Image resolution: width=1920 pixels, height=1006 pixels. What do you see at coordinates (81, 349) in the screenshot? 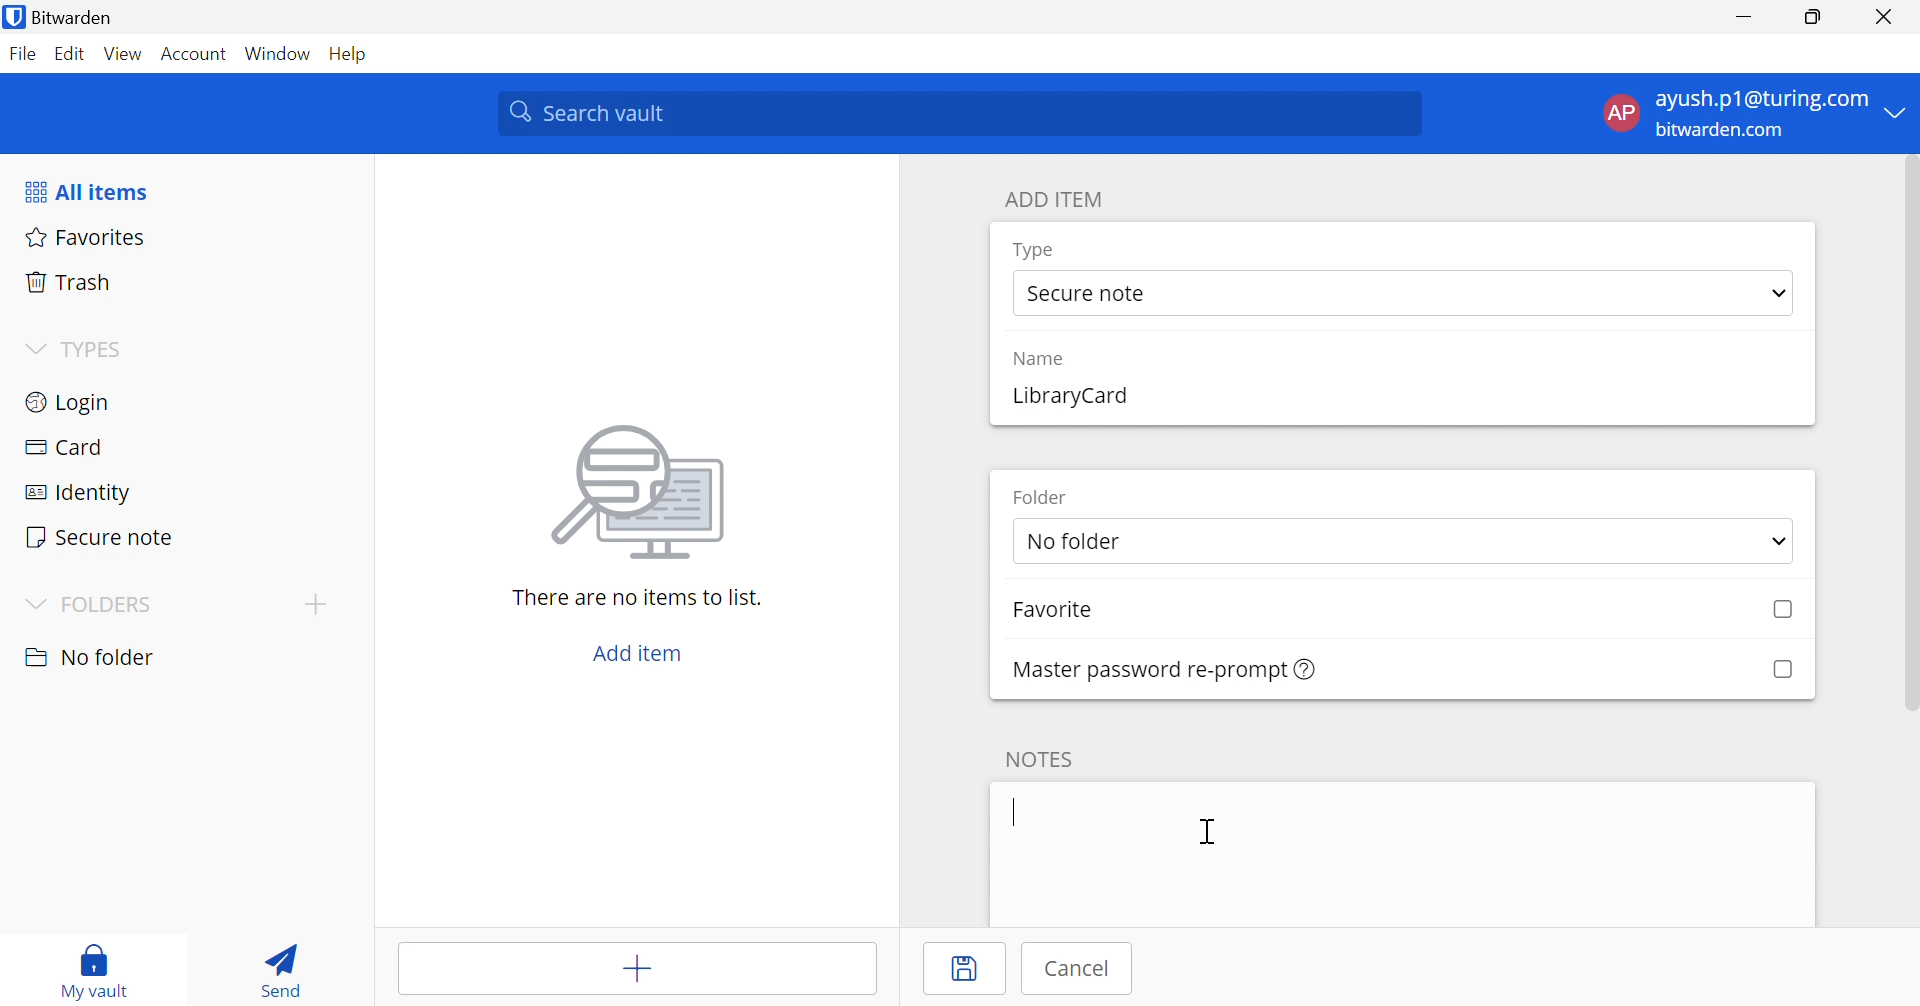
I see `TYPES` at bounding box center [81, 349].